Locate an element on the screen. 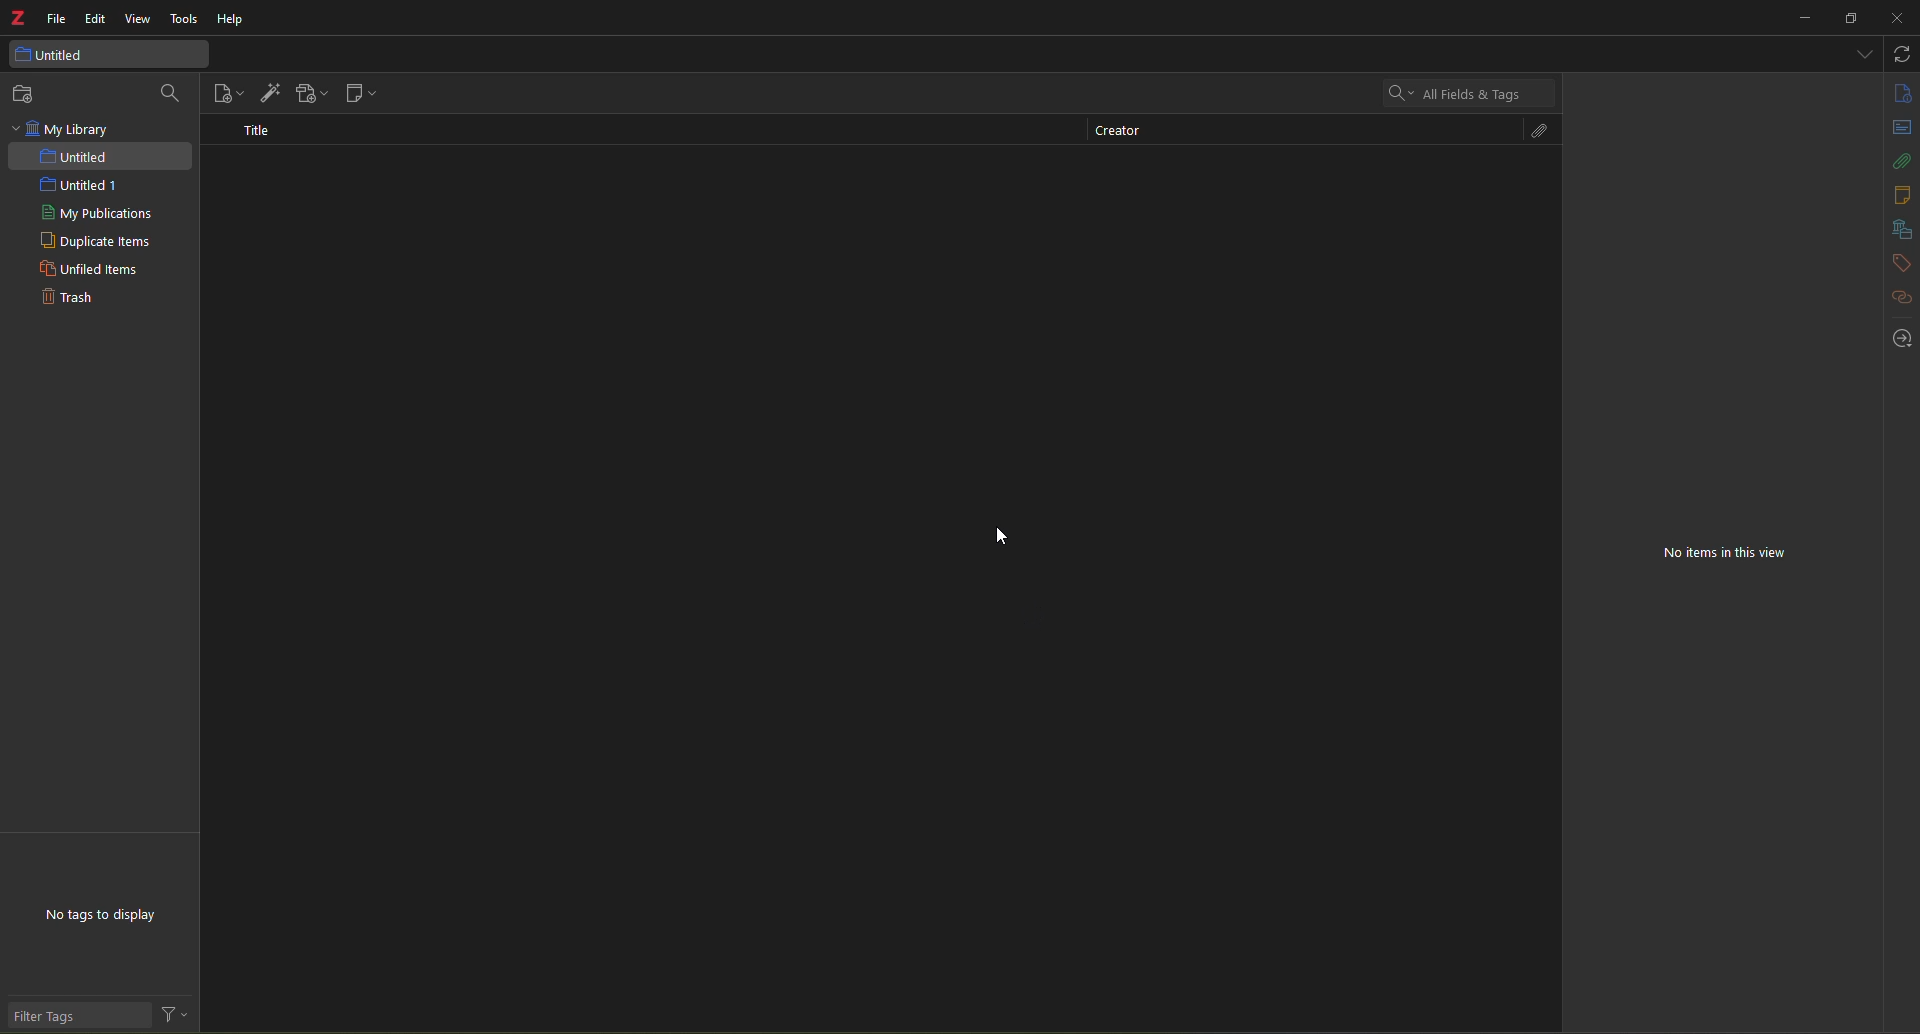 This screenshot has height=1034, width=1920. related is located at coordinates (1903, 298).